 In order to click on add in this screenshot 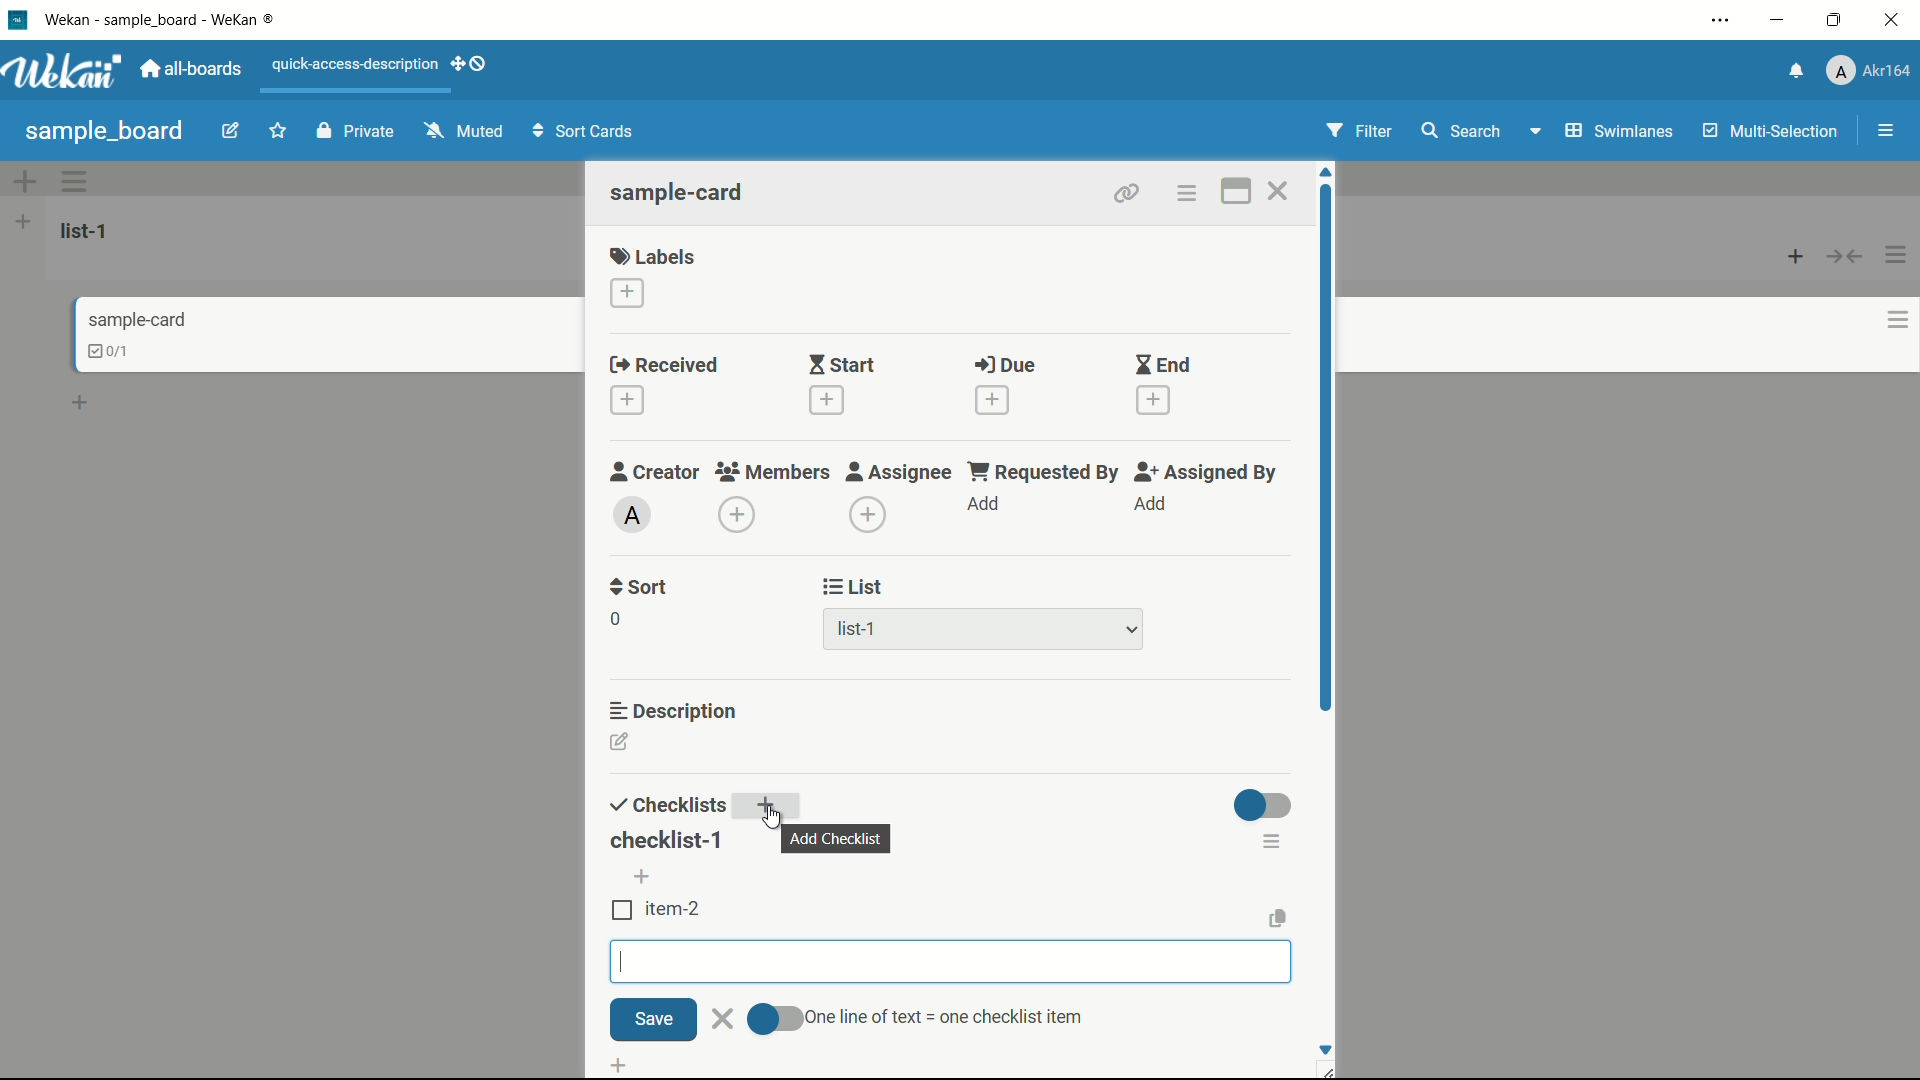, I will do `click(646, 878)`.